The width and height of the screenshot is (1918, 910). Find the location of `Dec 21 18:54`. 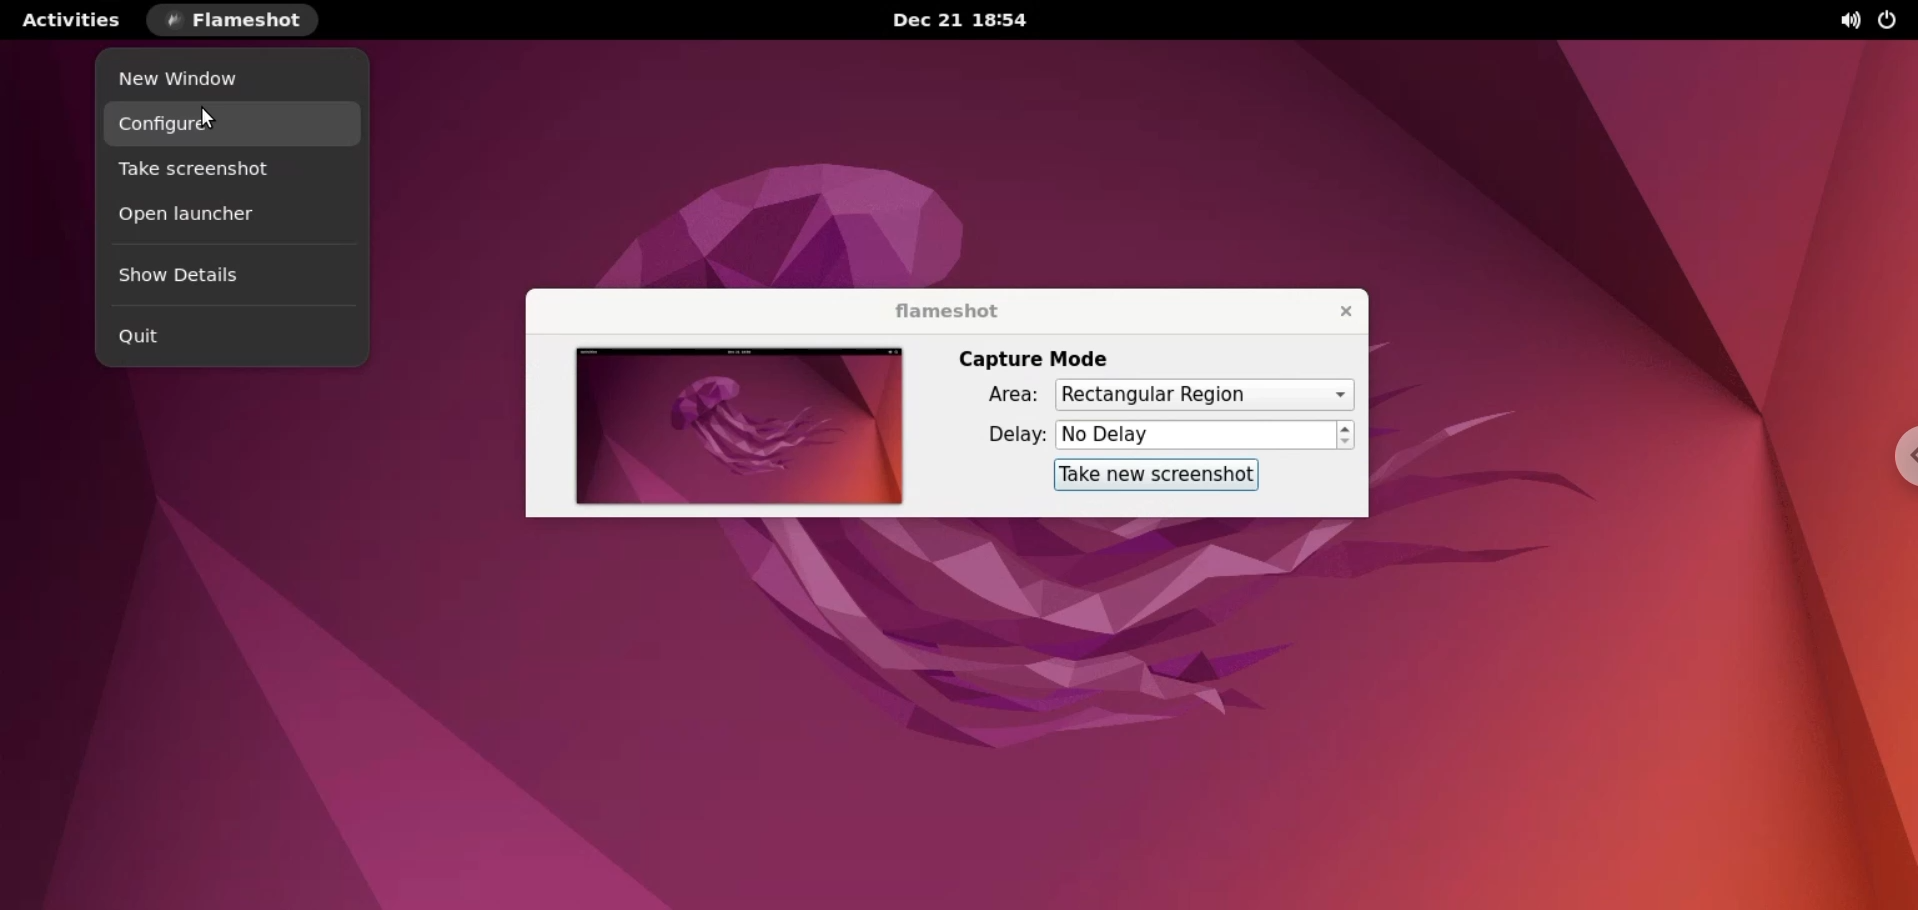

Dec 21 18:54 is located at coordinates (969, 19).